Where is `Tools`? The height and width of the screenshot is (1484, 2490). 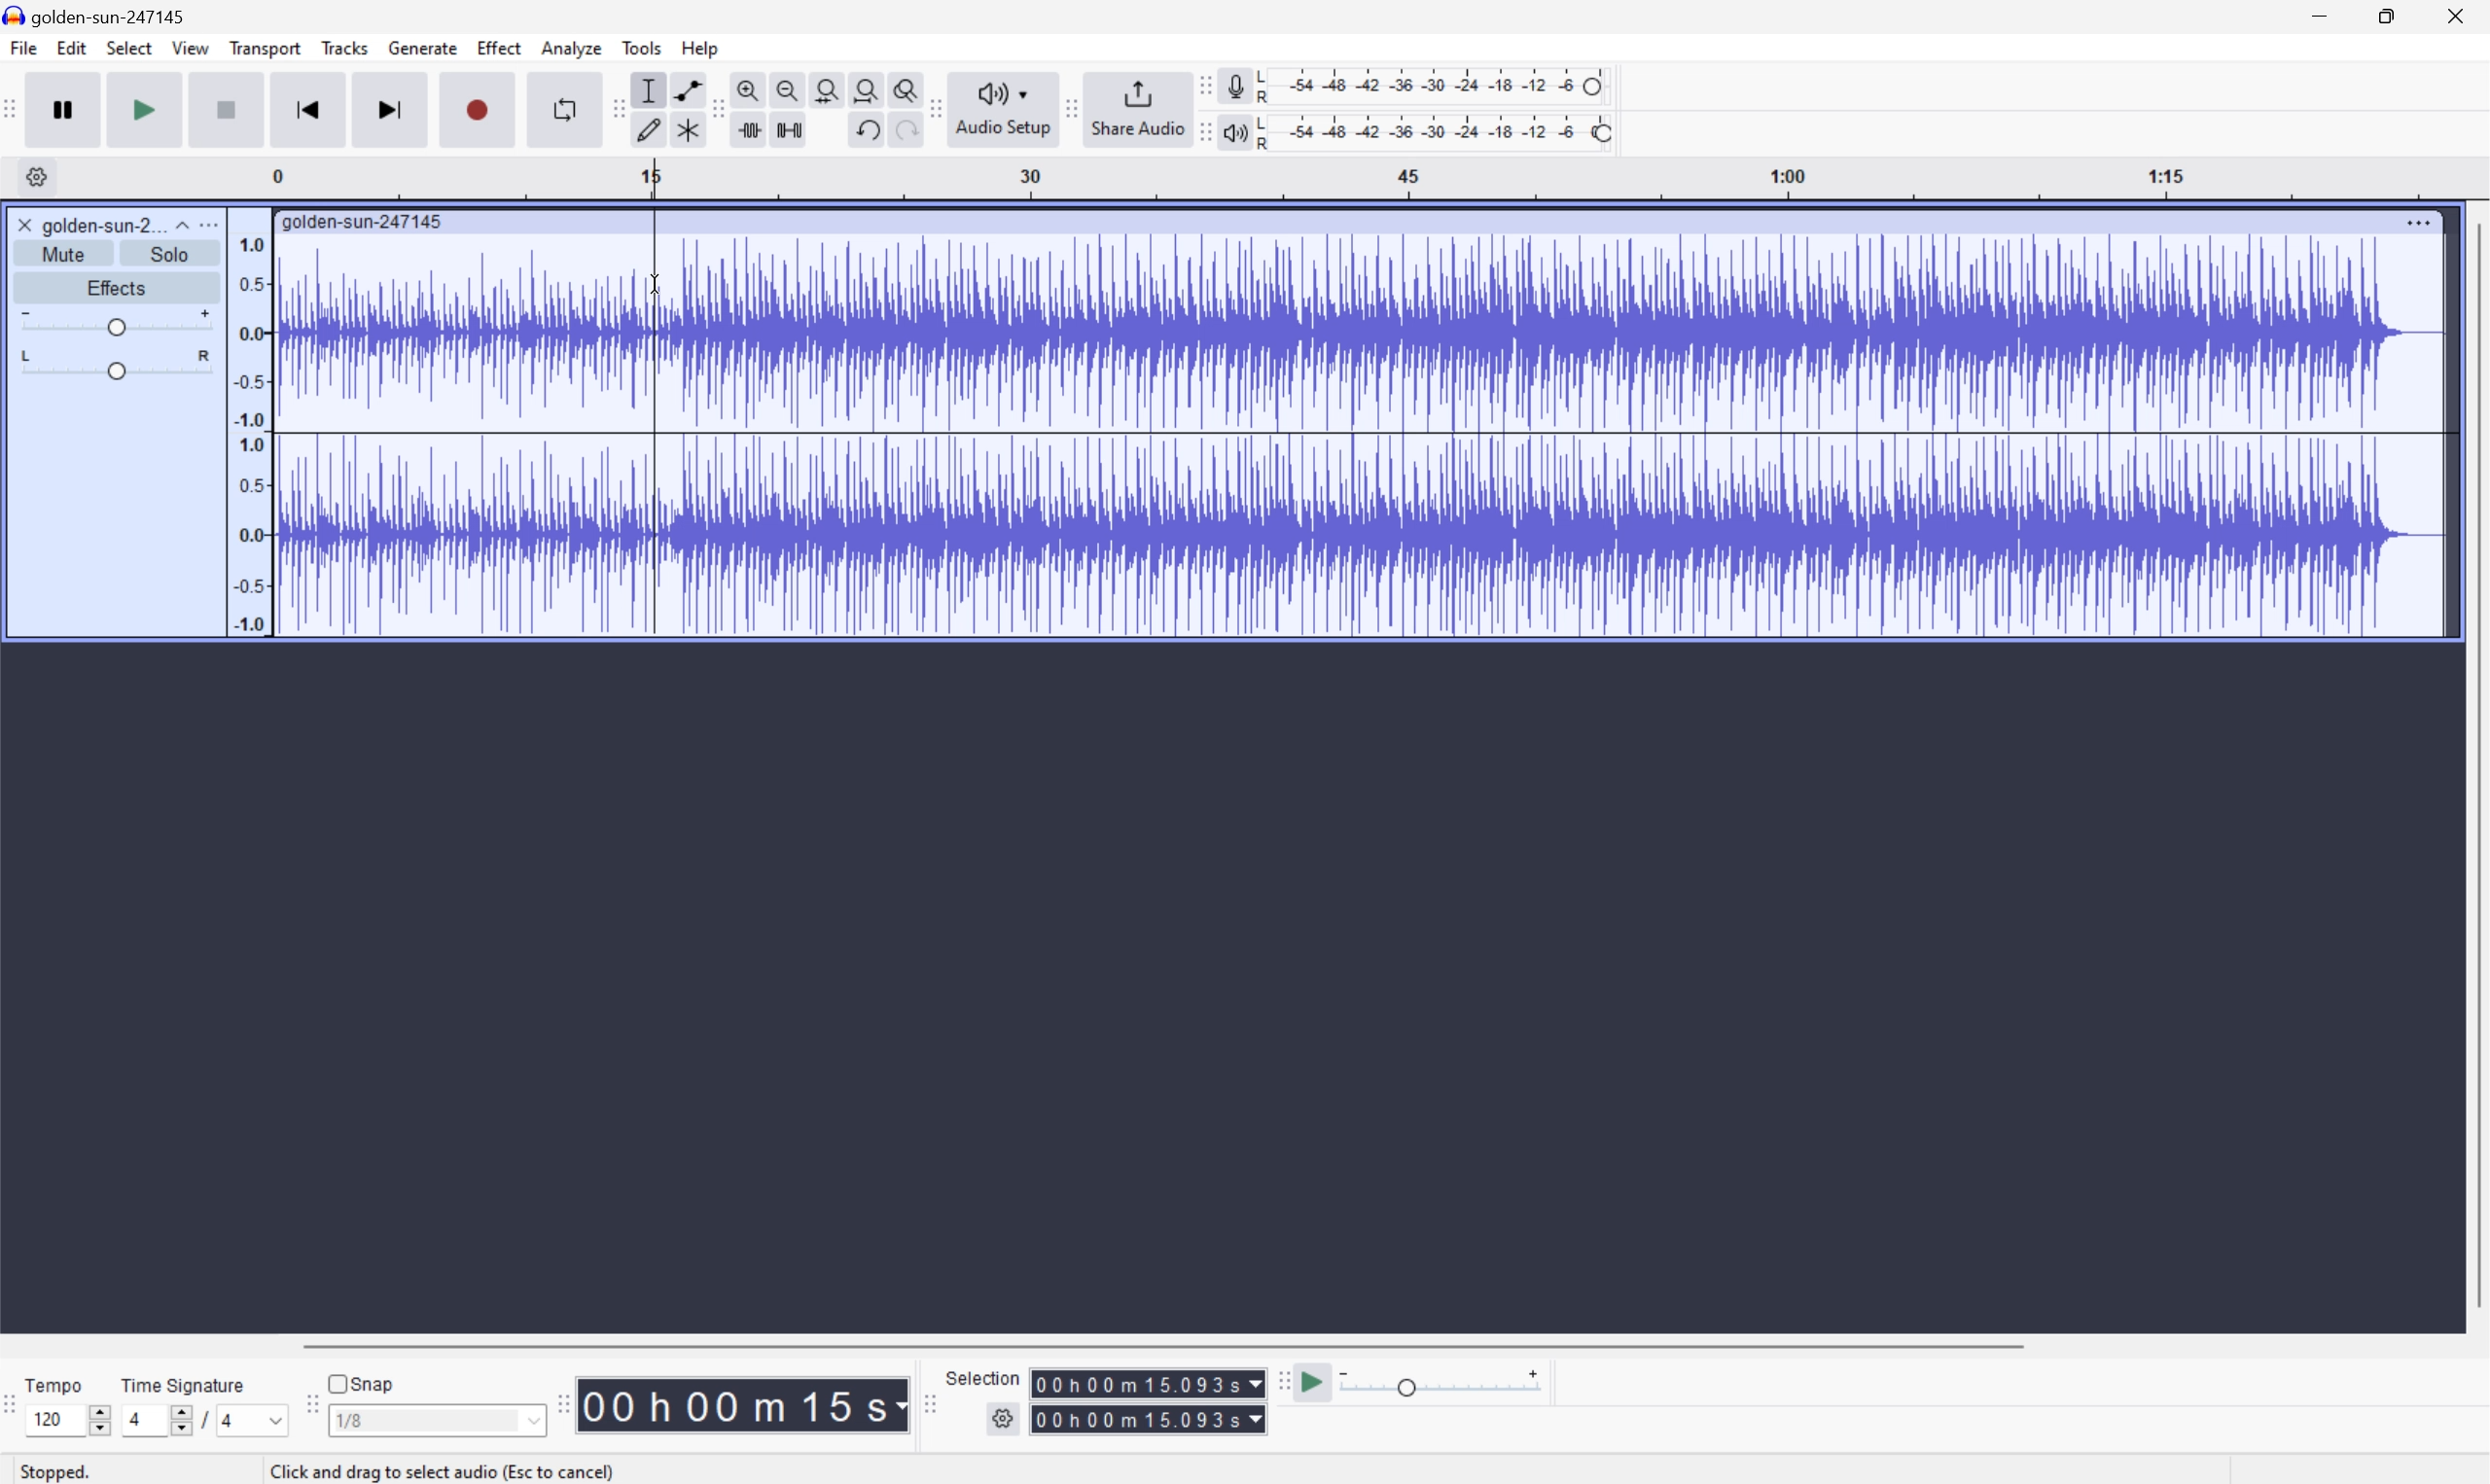 Tools is located at coordinates (643, 47).